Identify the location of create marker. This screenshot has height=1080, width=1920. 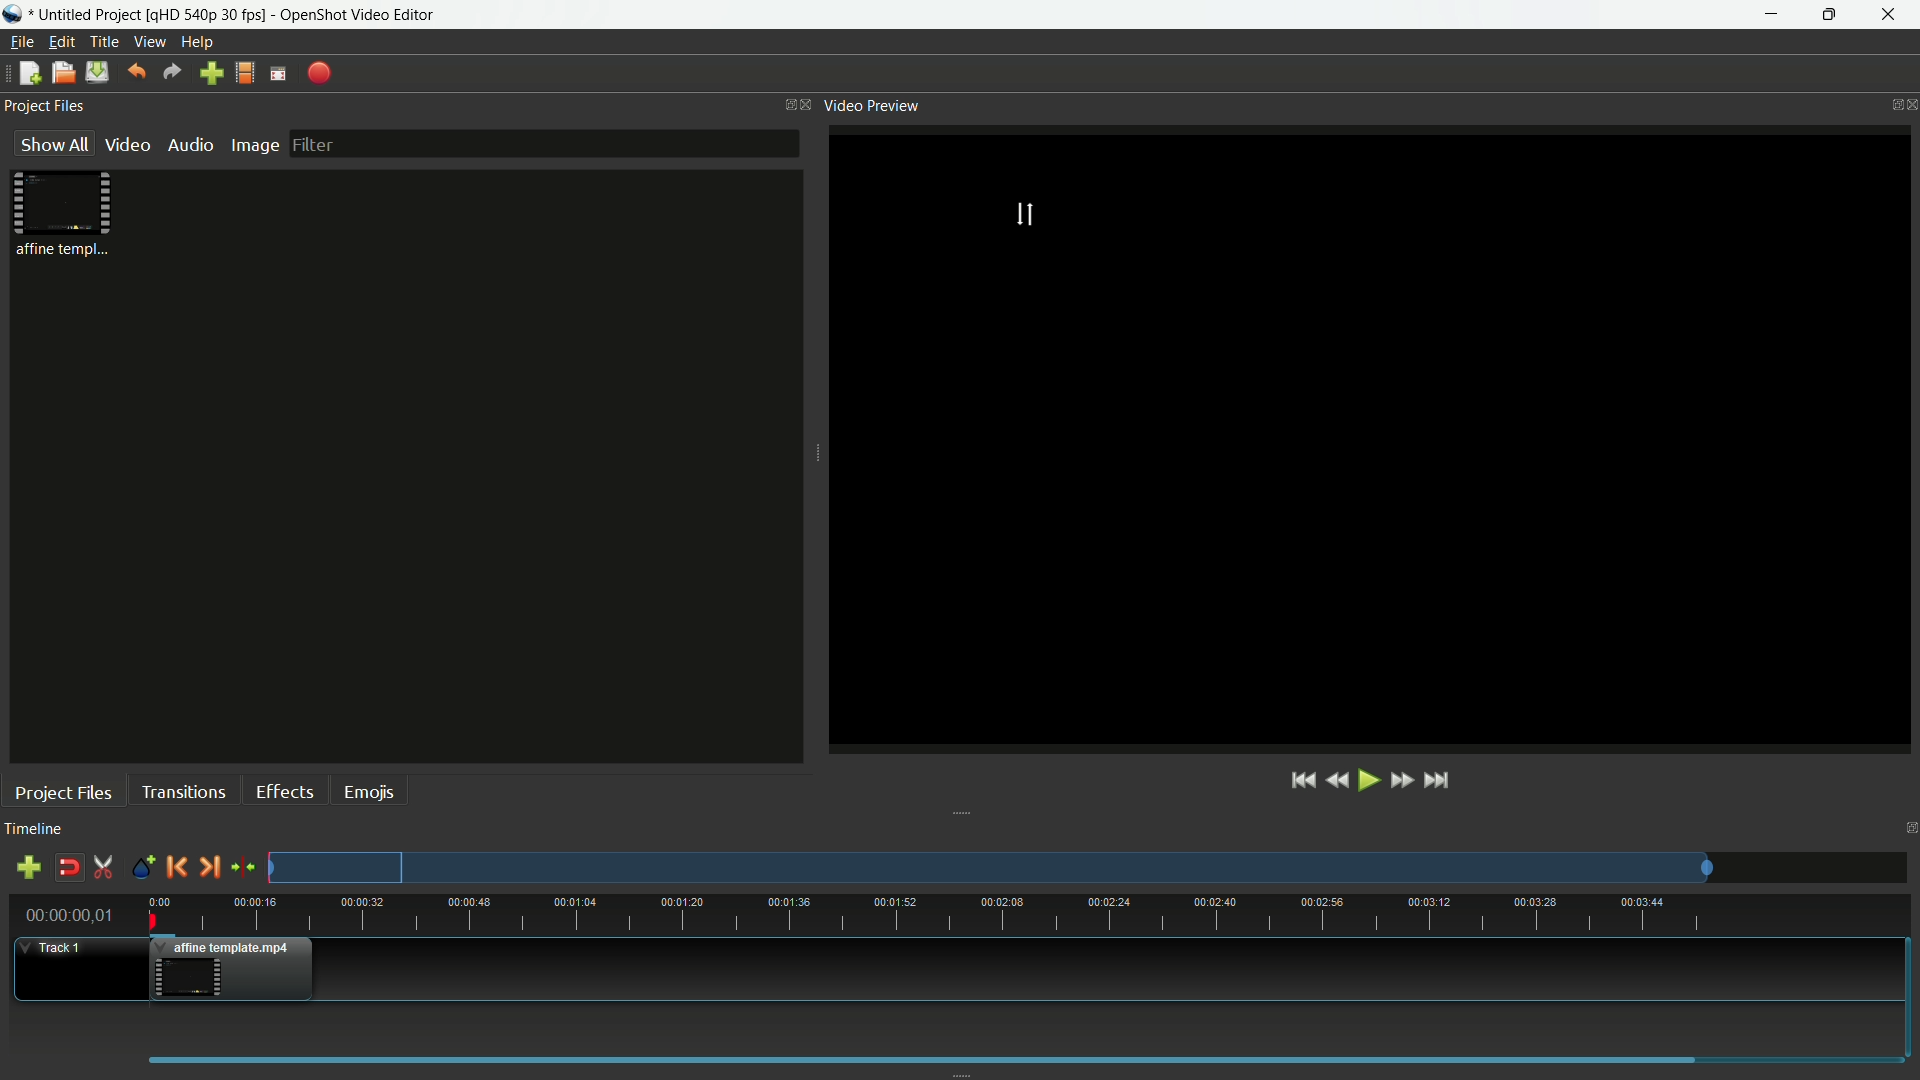
(140, 868).